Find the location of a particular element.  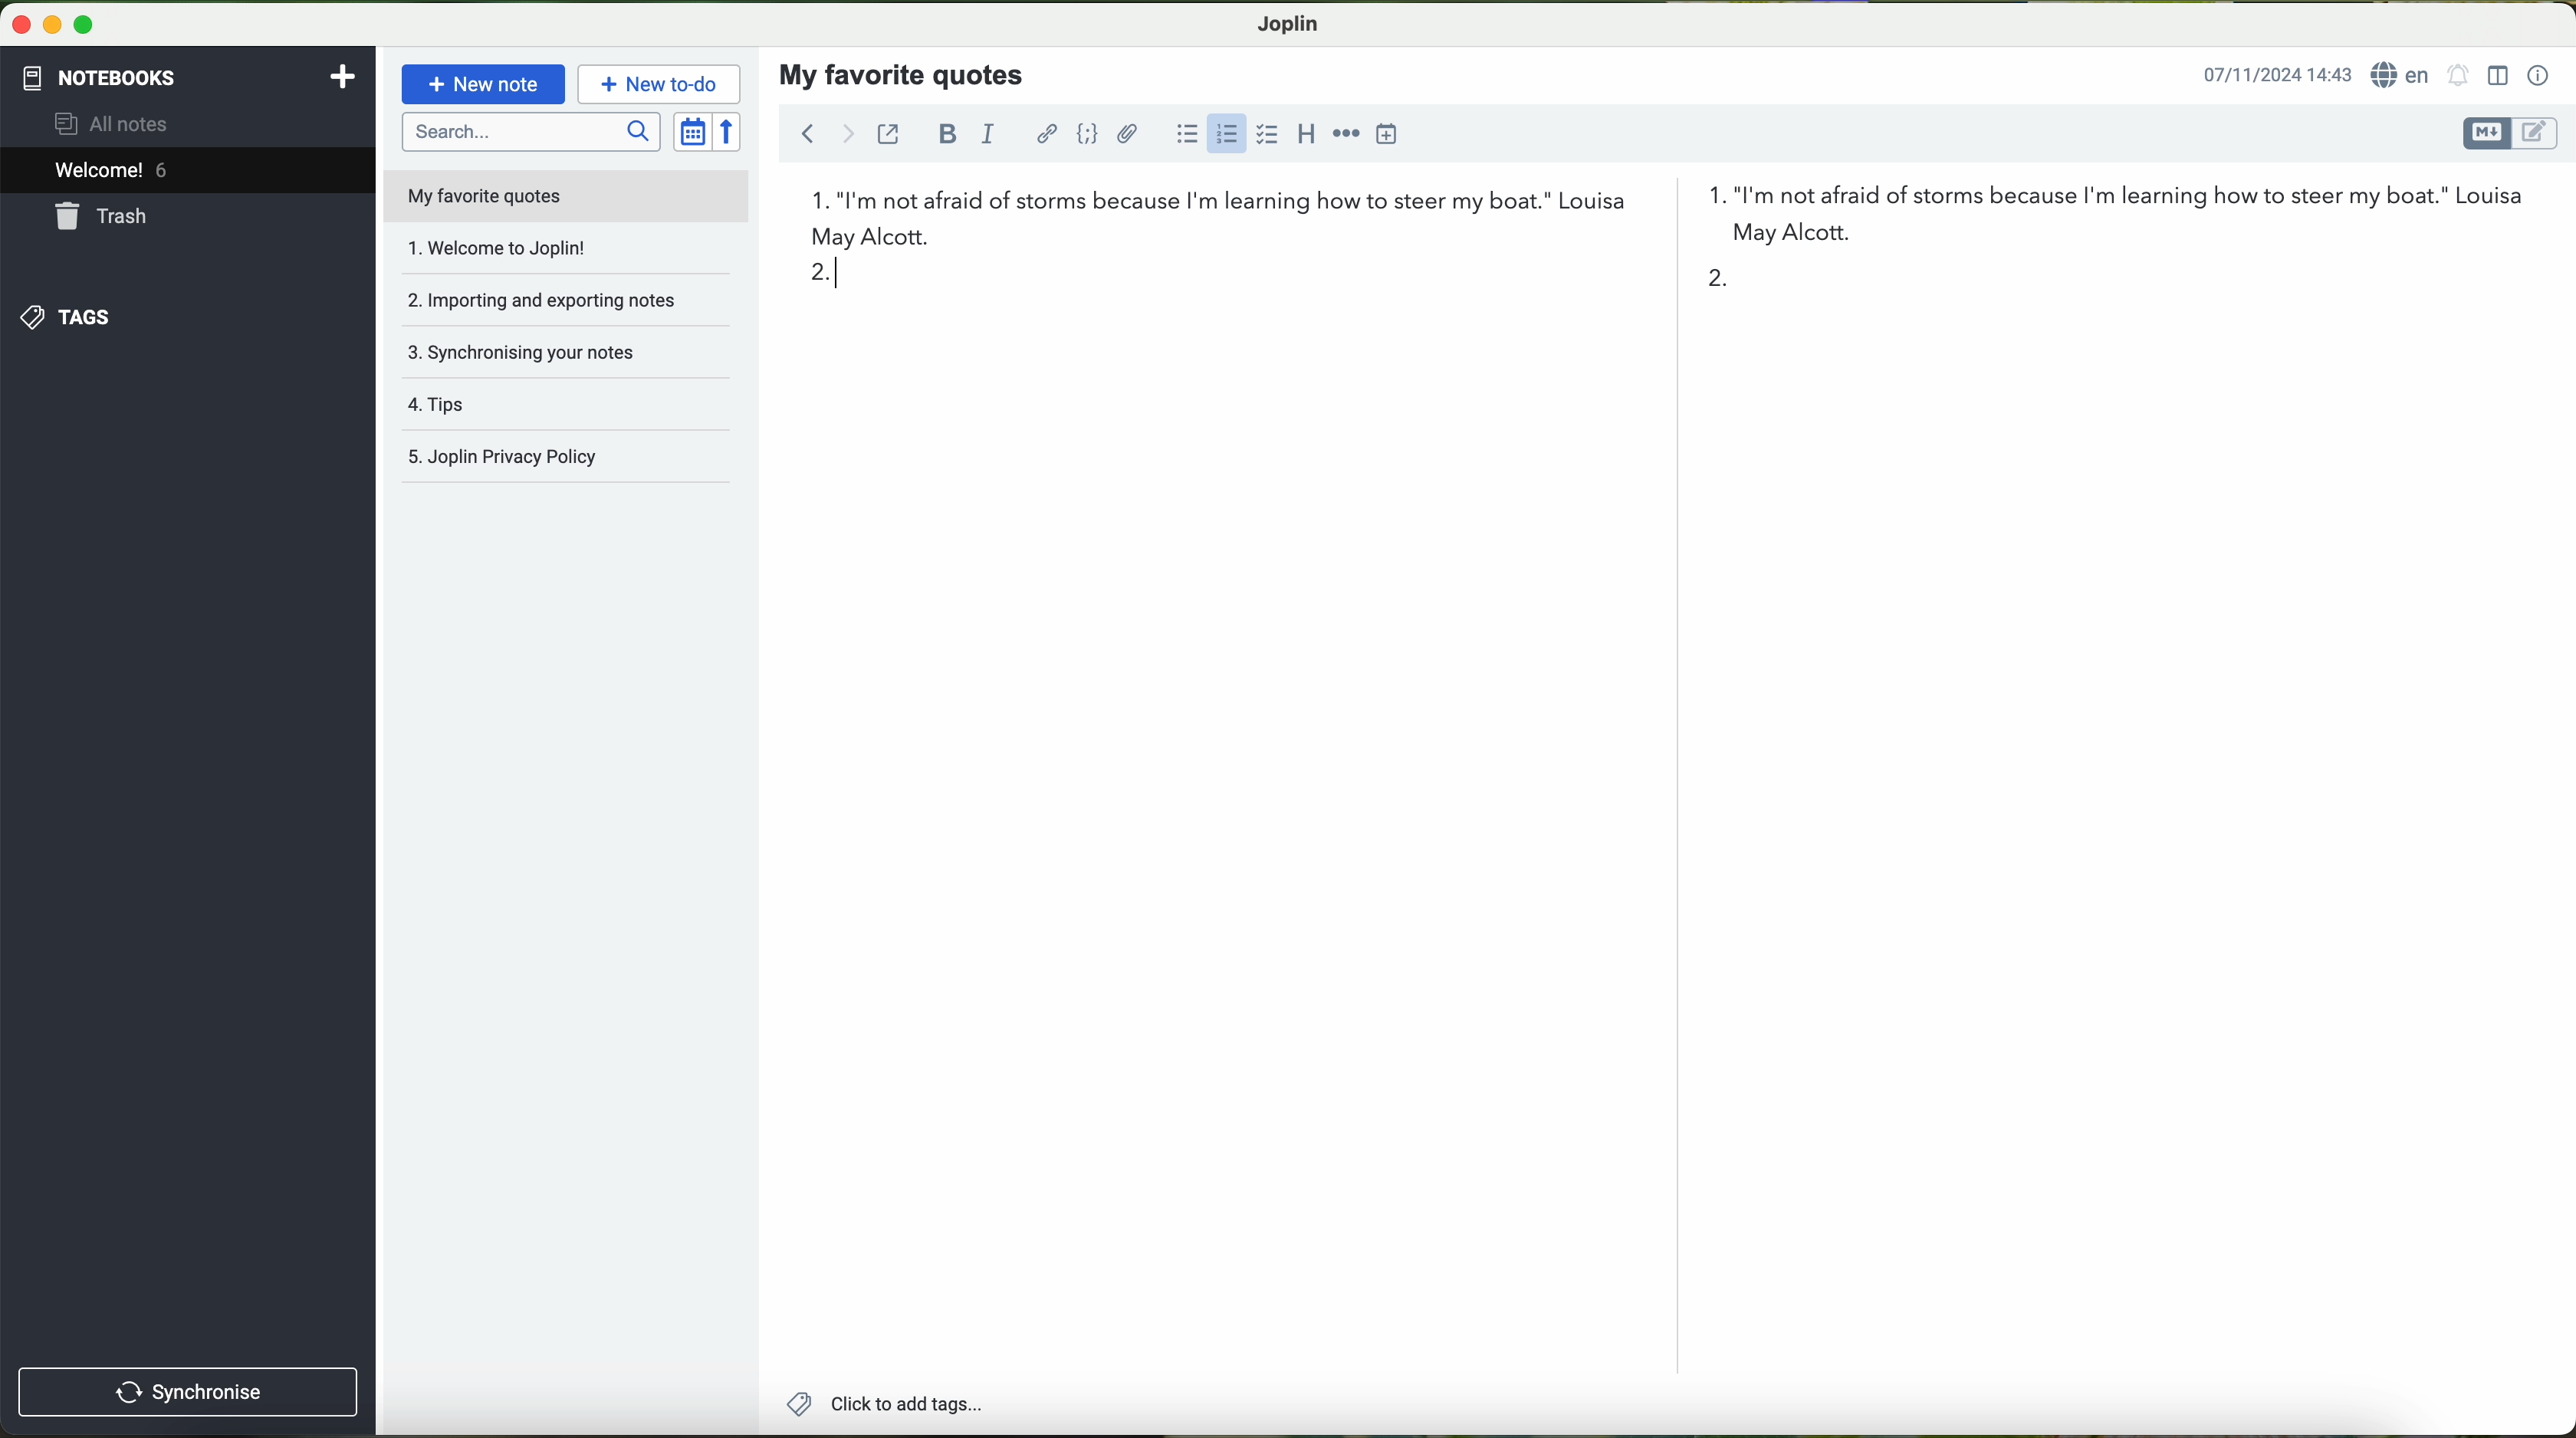

attach files is located at coordinates (1130, 138).